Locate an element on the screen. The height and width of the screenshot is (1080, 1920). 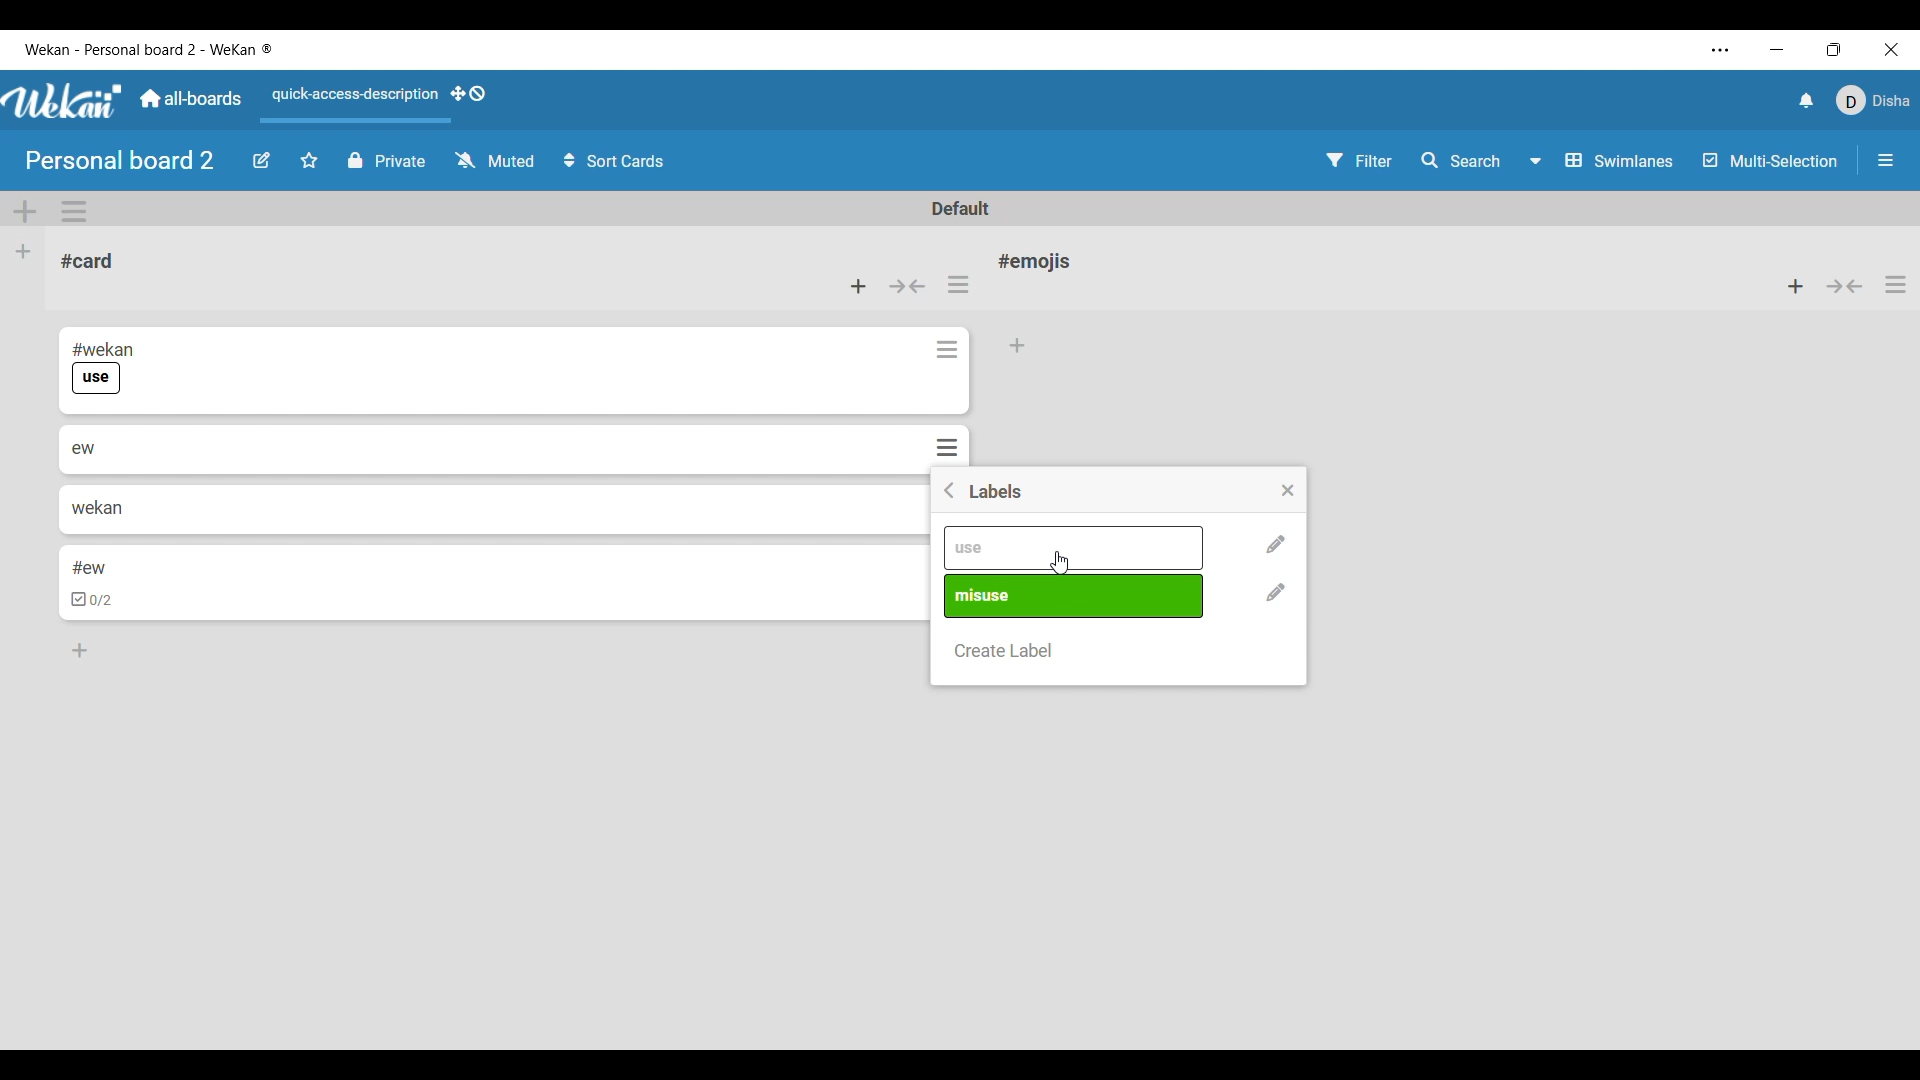
Collapse is located at coordinates (908, 286).